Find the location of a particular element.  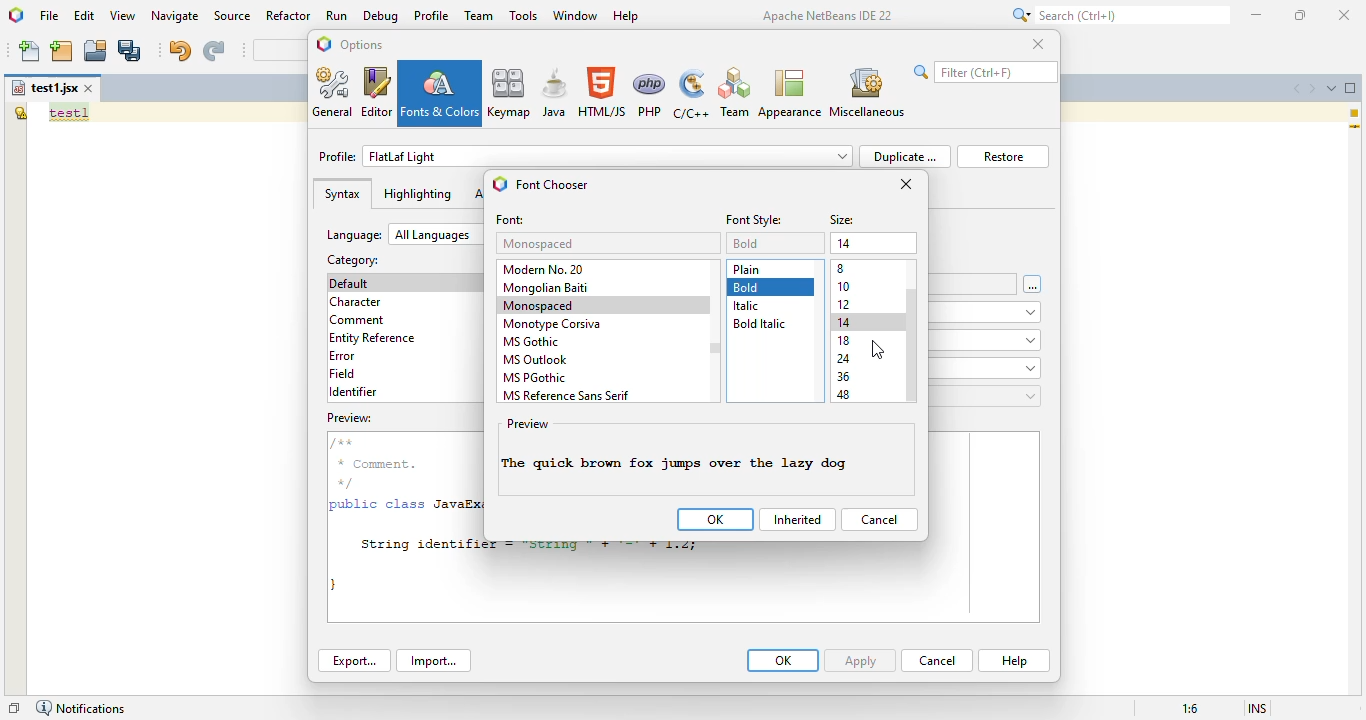

cancel is located at coordinates (879, 519).